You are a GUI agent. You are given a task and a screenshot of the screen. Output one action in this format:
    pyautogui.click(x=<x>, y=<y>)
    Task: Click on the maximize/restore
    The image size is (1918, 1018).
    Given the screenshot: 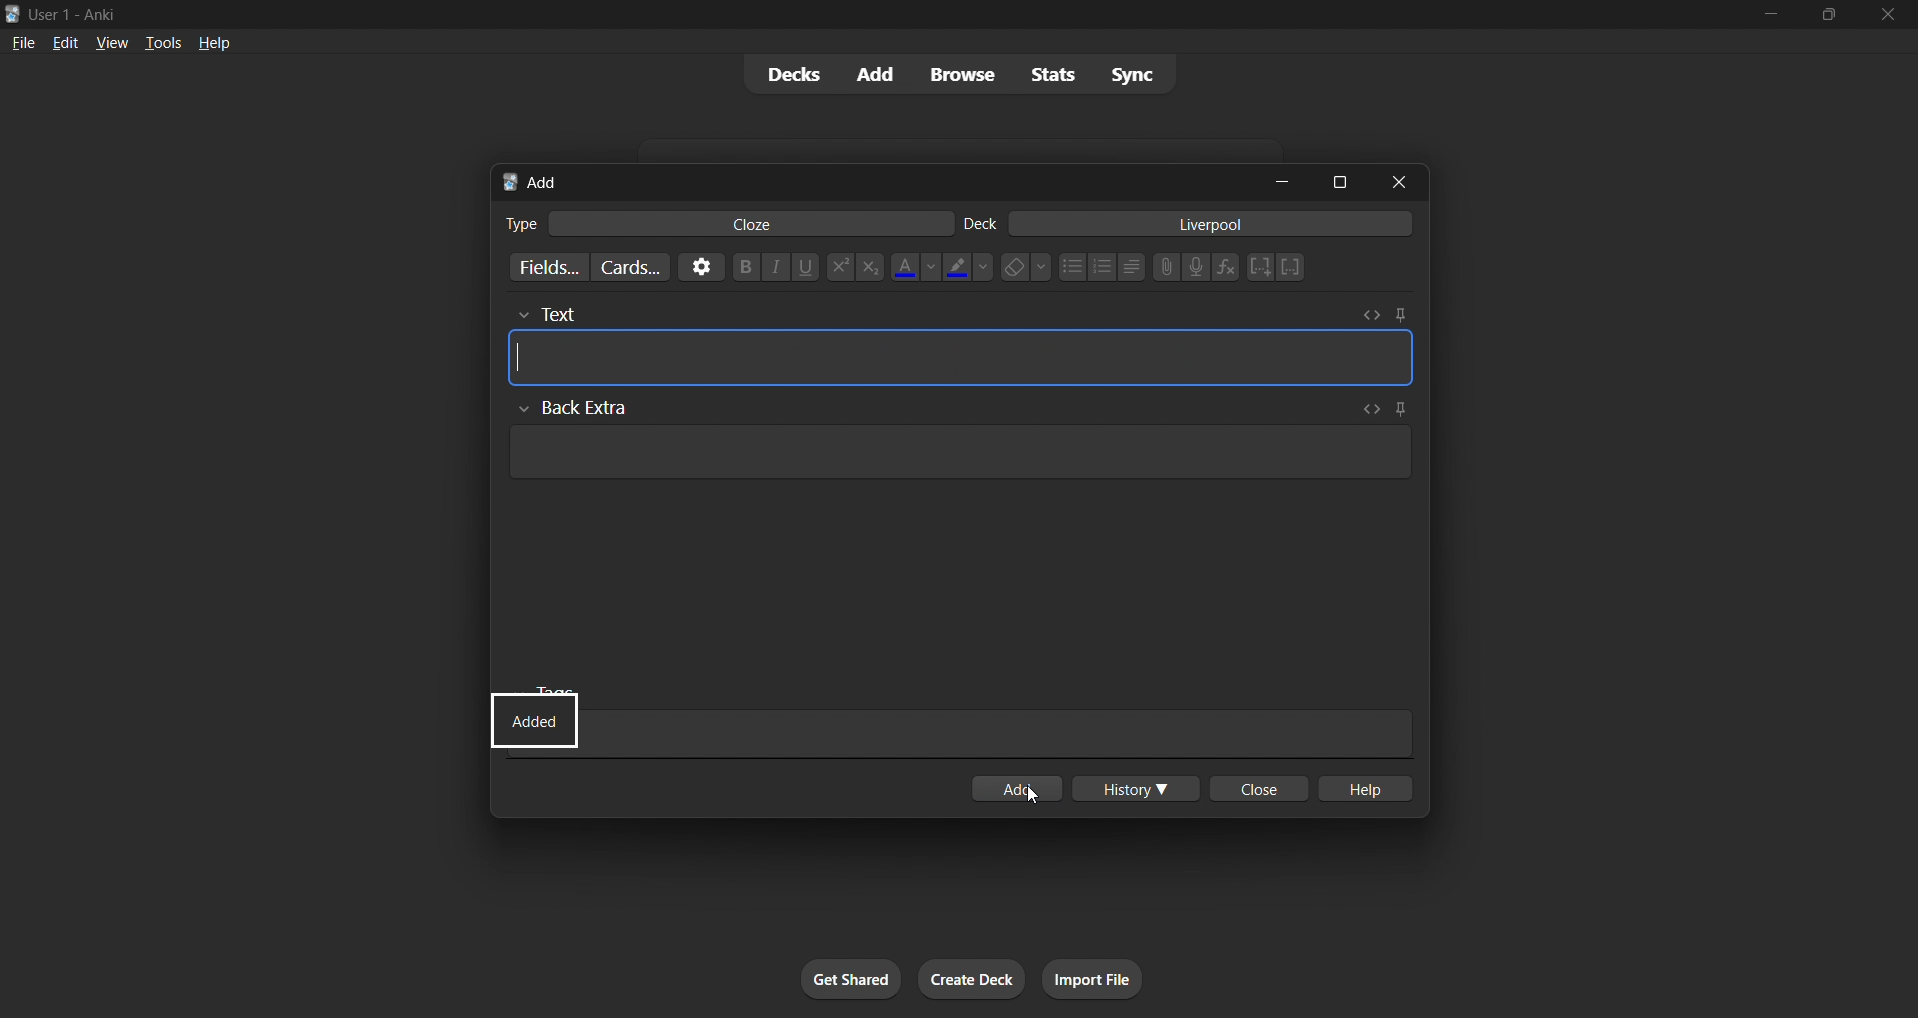 What is the action you would take?
    pyautogui.click(x=1828, y=18)
    